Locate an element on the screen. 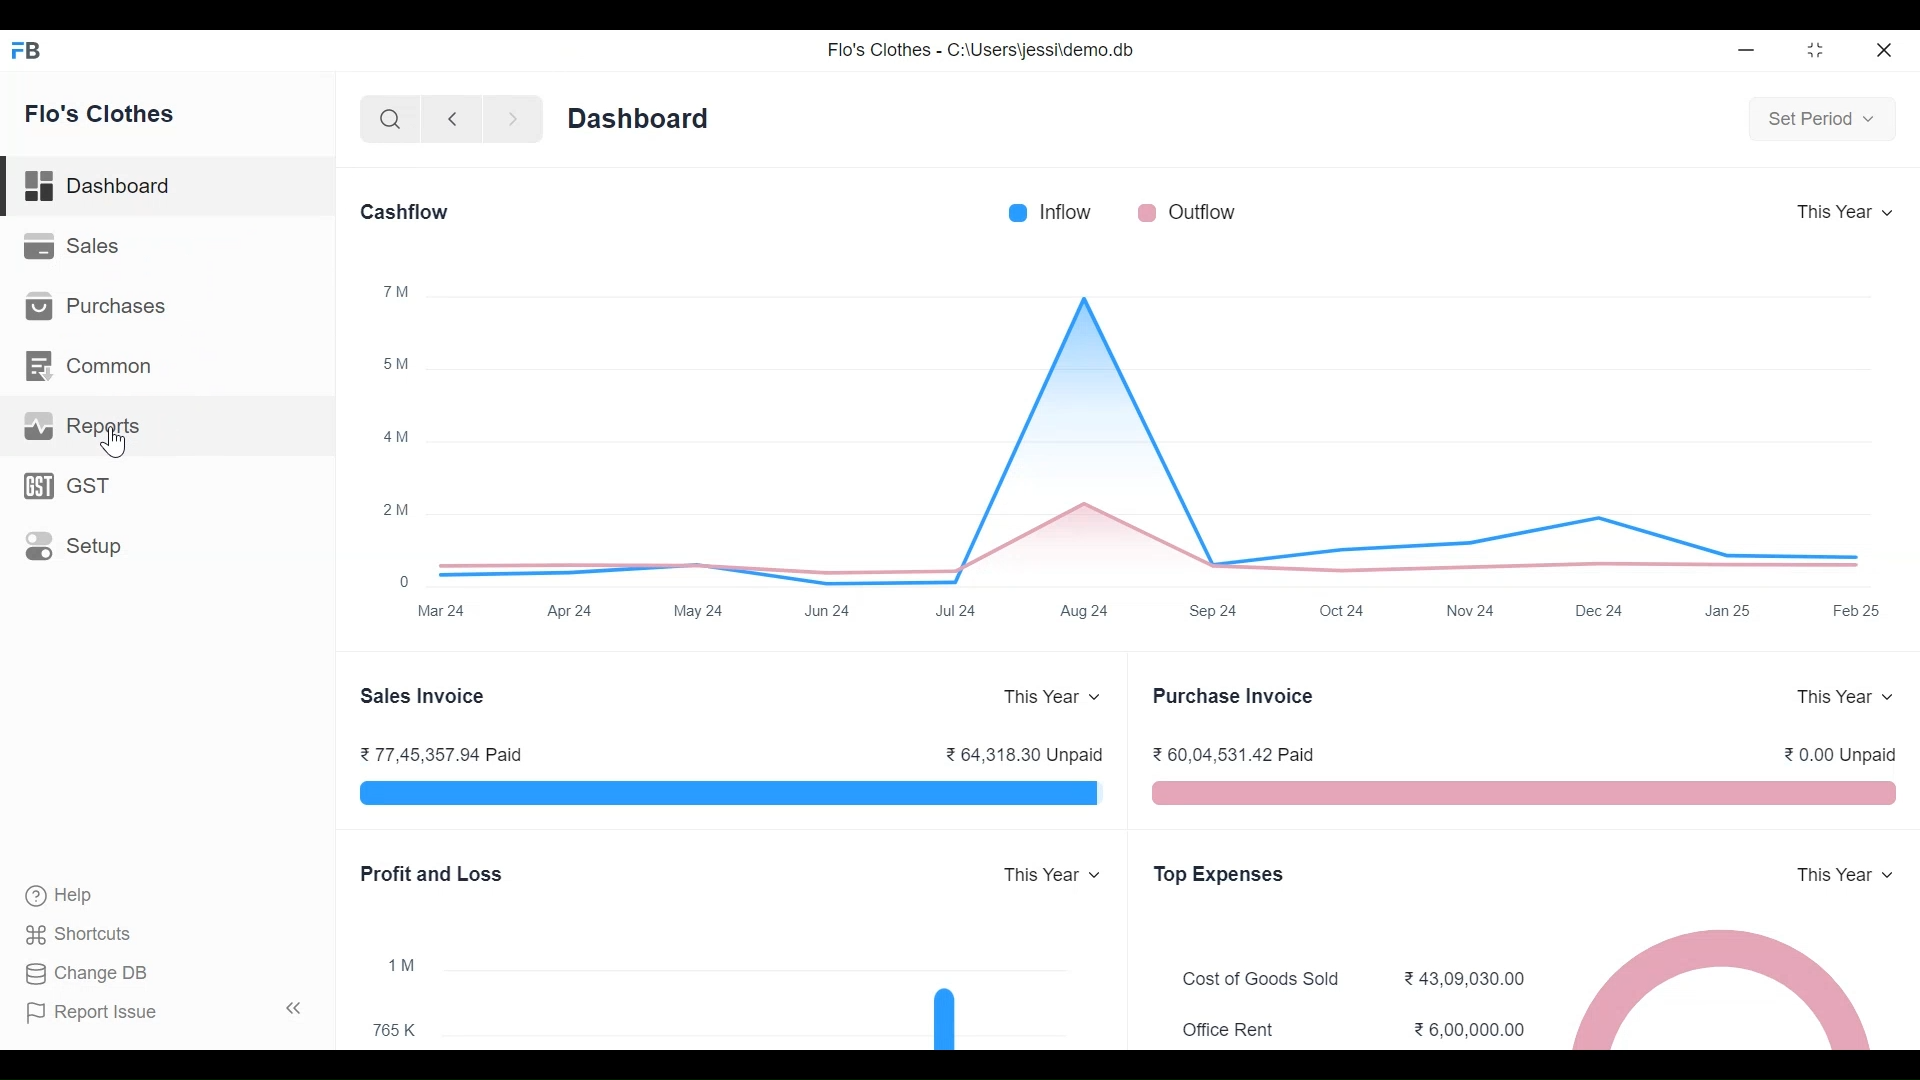 The width and height of the screenshot is (1920, 1080). Close is located at coordinates (1882, 49).